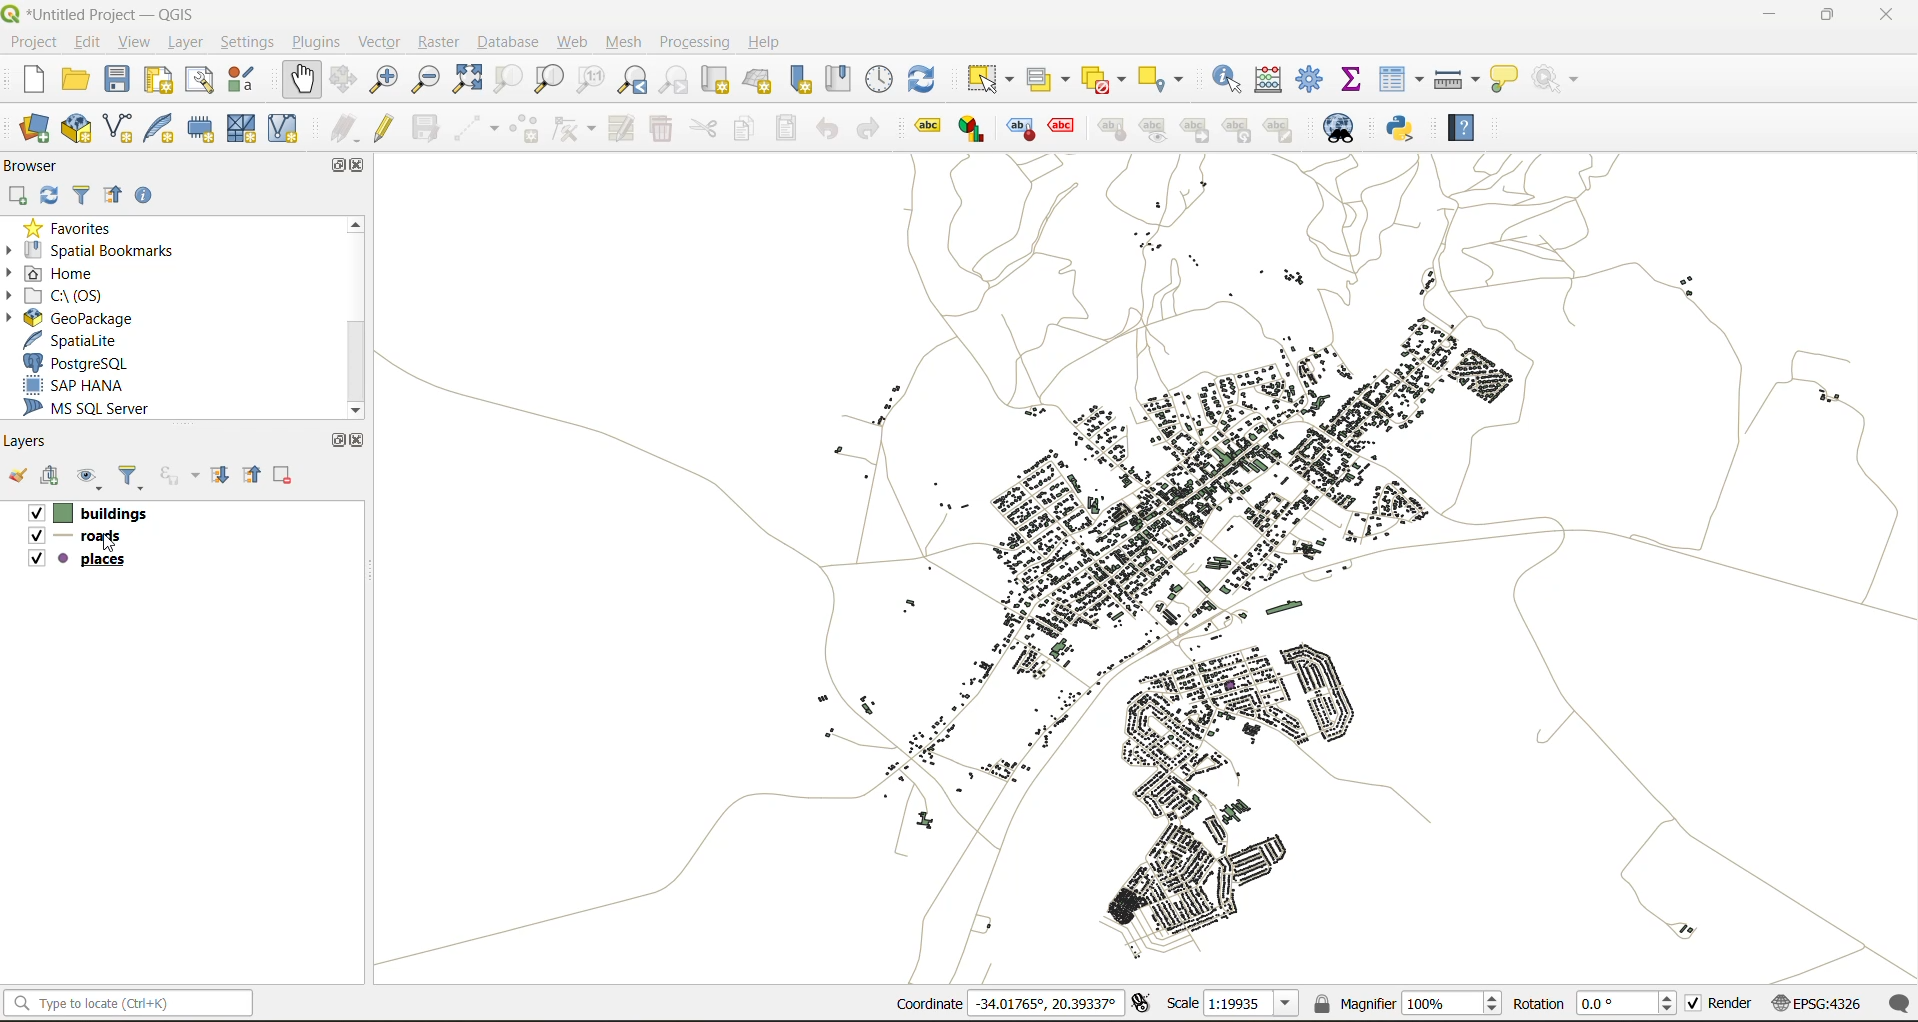 The width and height of the screenshot is (1918, 1022). Describe the element at coordinates (928, 79) in the screenshot. I see `refresh` at that location.